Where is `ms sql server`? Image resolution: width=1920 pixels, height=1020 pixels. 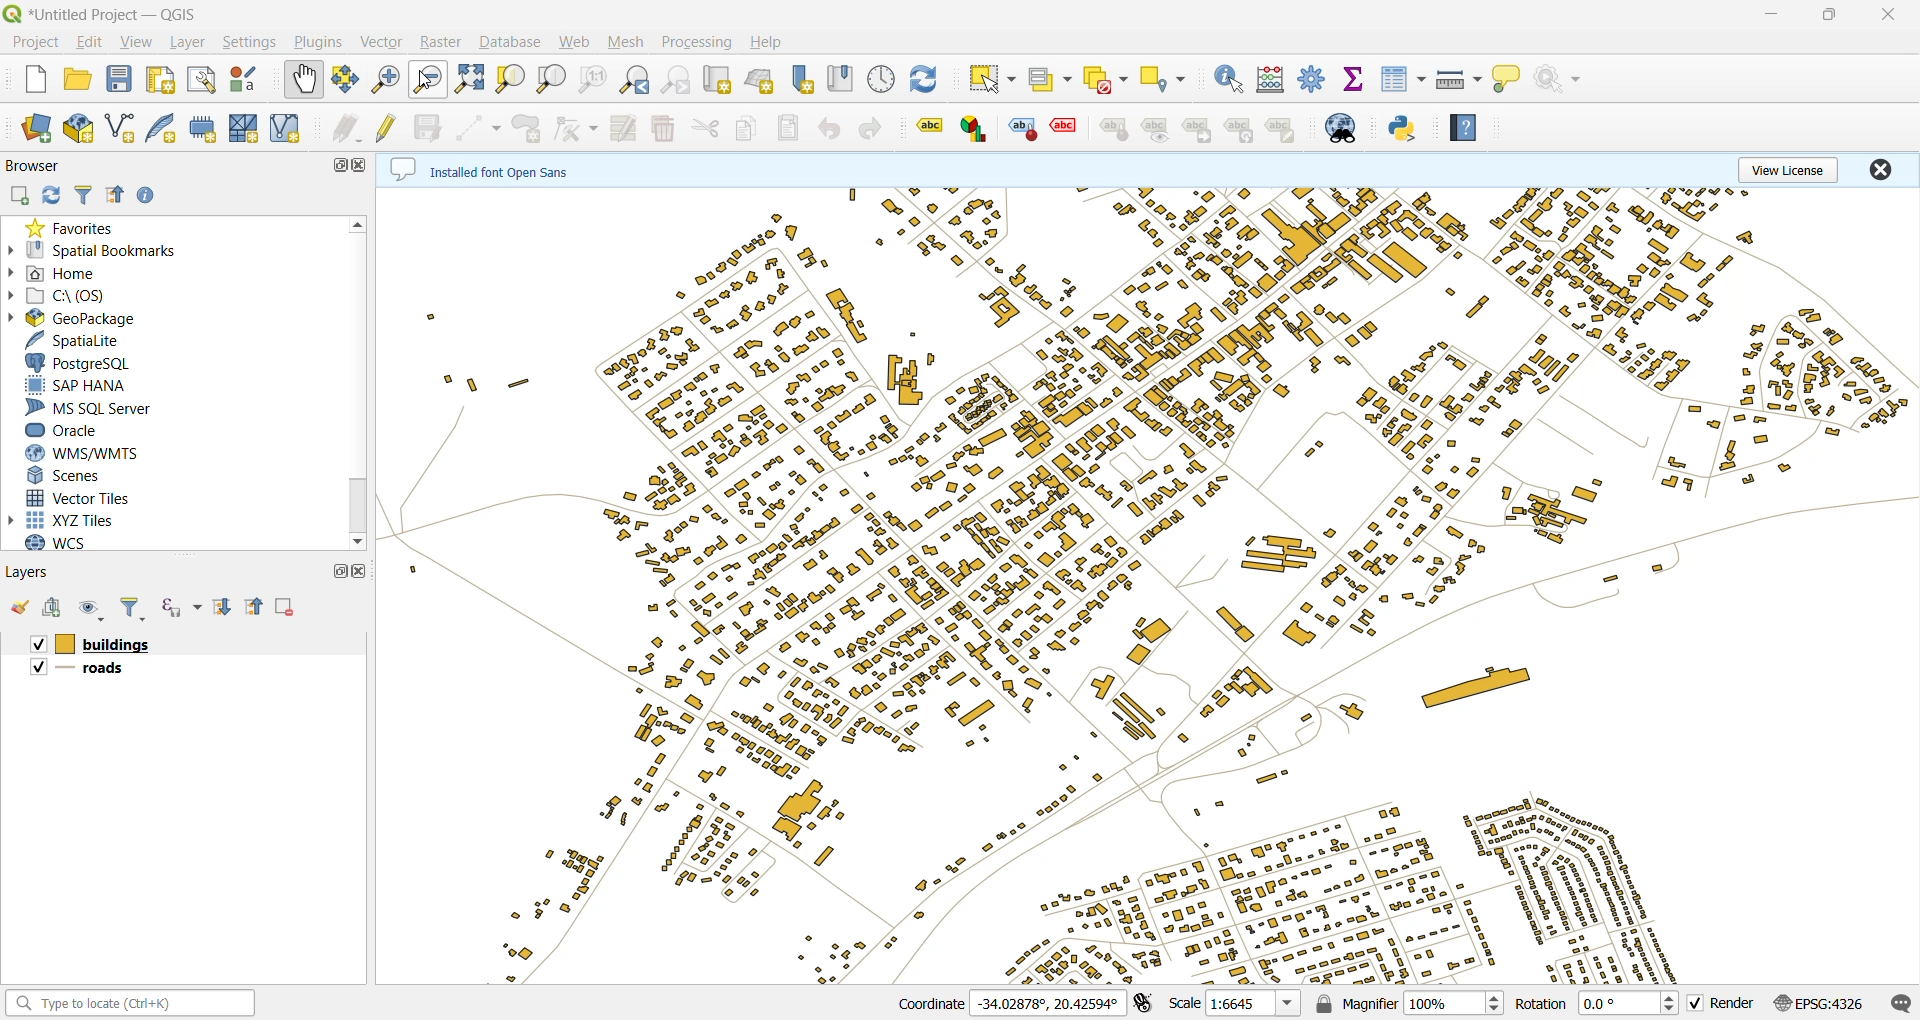
ms sql server is located at coordinates (102, 407).